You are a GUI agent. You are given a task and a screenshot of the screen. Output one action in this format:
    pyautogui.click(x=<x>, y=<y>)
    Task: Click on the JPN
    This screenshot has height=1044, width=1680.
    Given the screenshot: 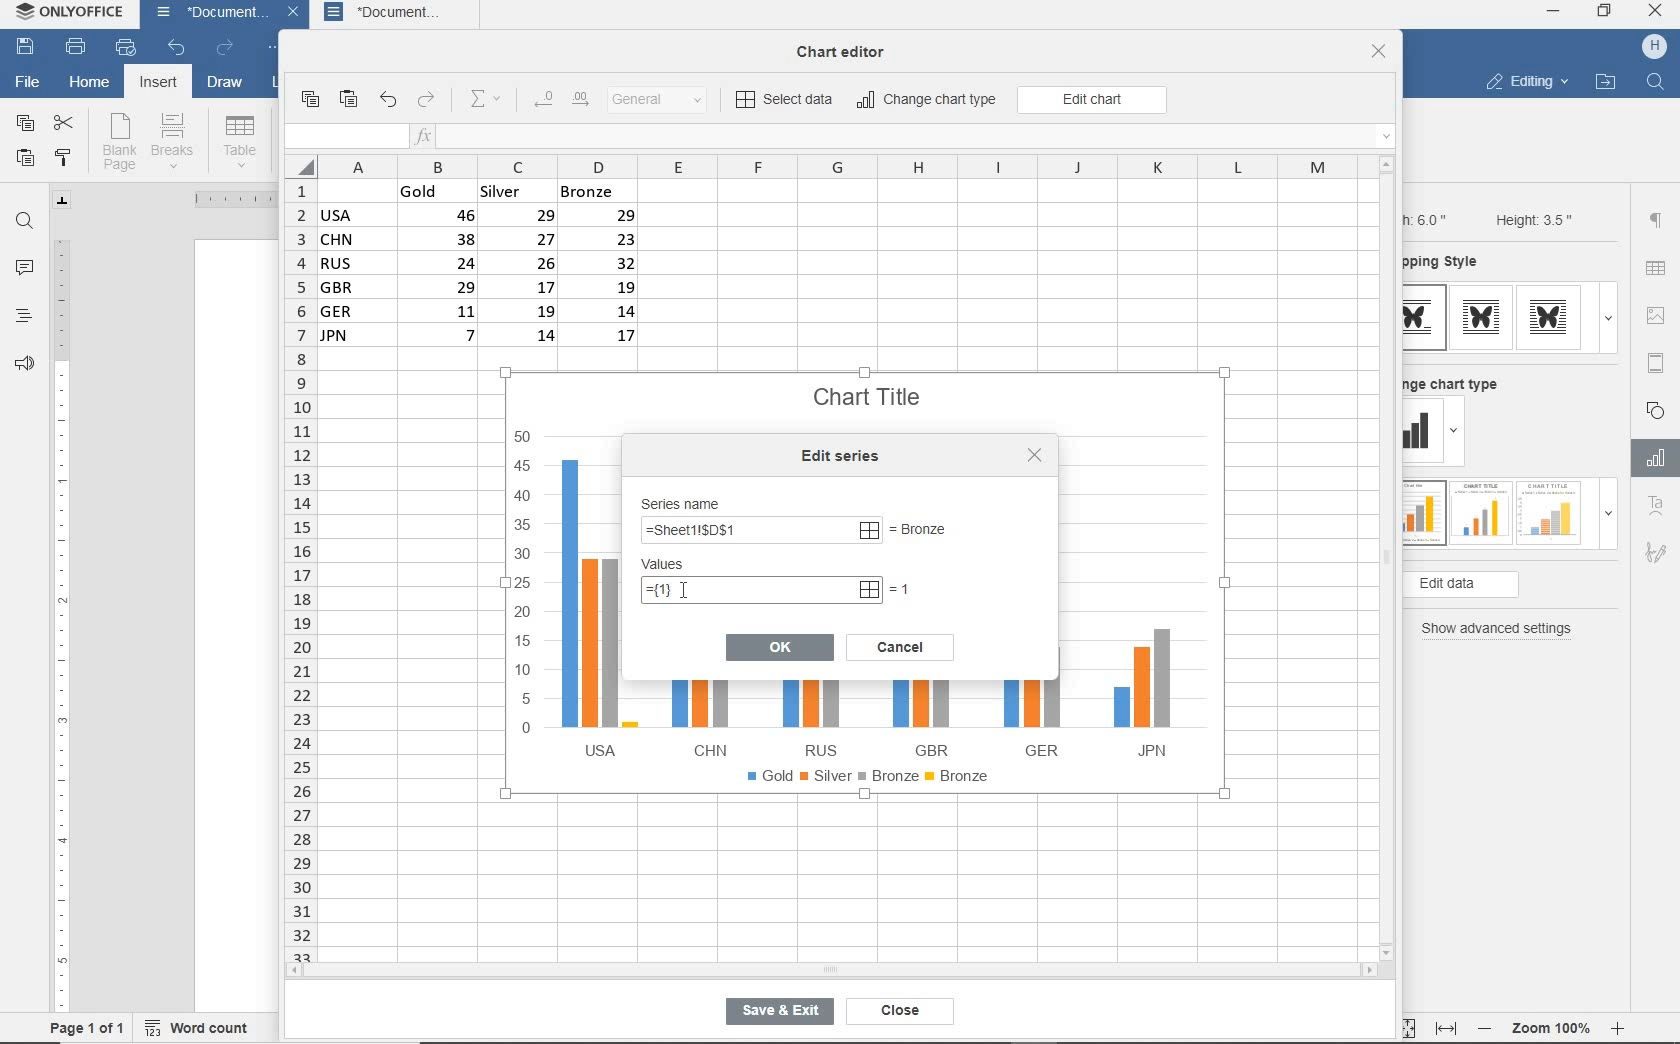 What is the action you would take?
    pyautogui.click(x=1137, y=696)
    